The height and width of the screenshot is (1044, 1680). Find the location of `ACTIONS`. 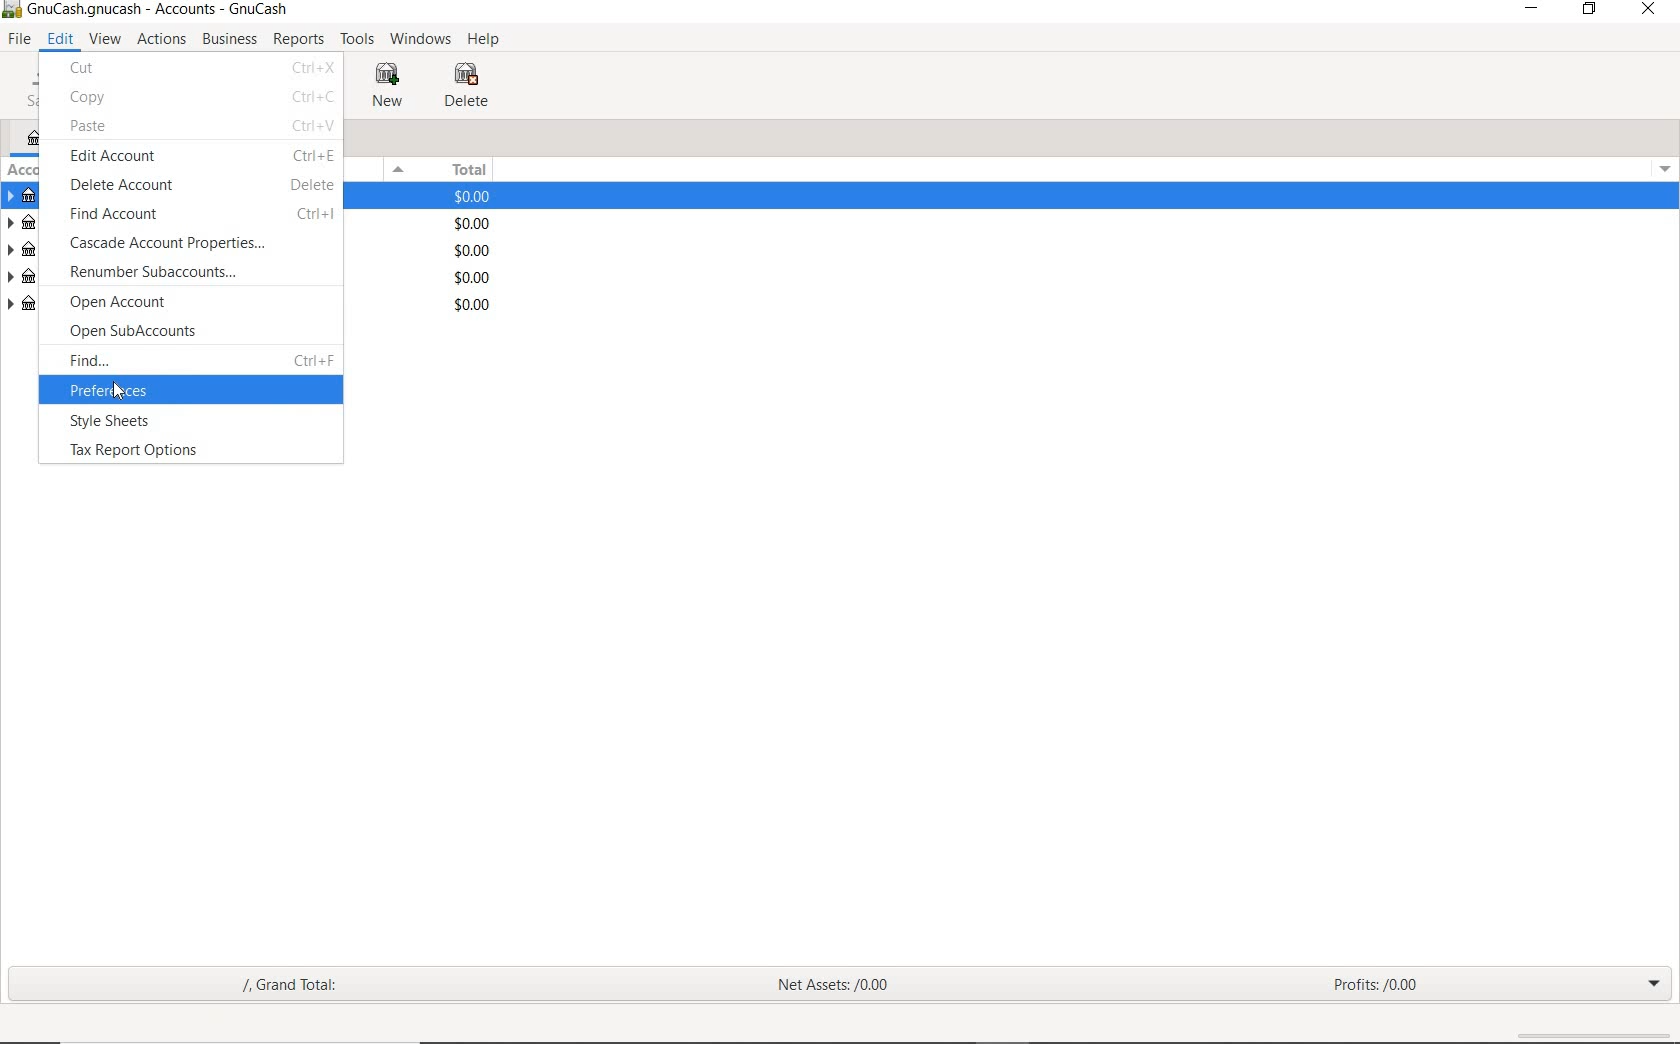

ACTIONS is located at coordinates (161, 40).